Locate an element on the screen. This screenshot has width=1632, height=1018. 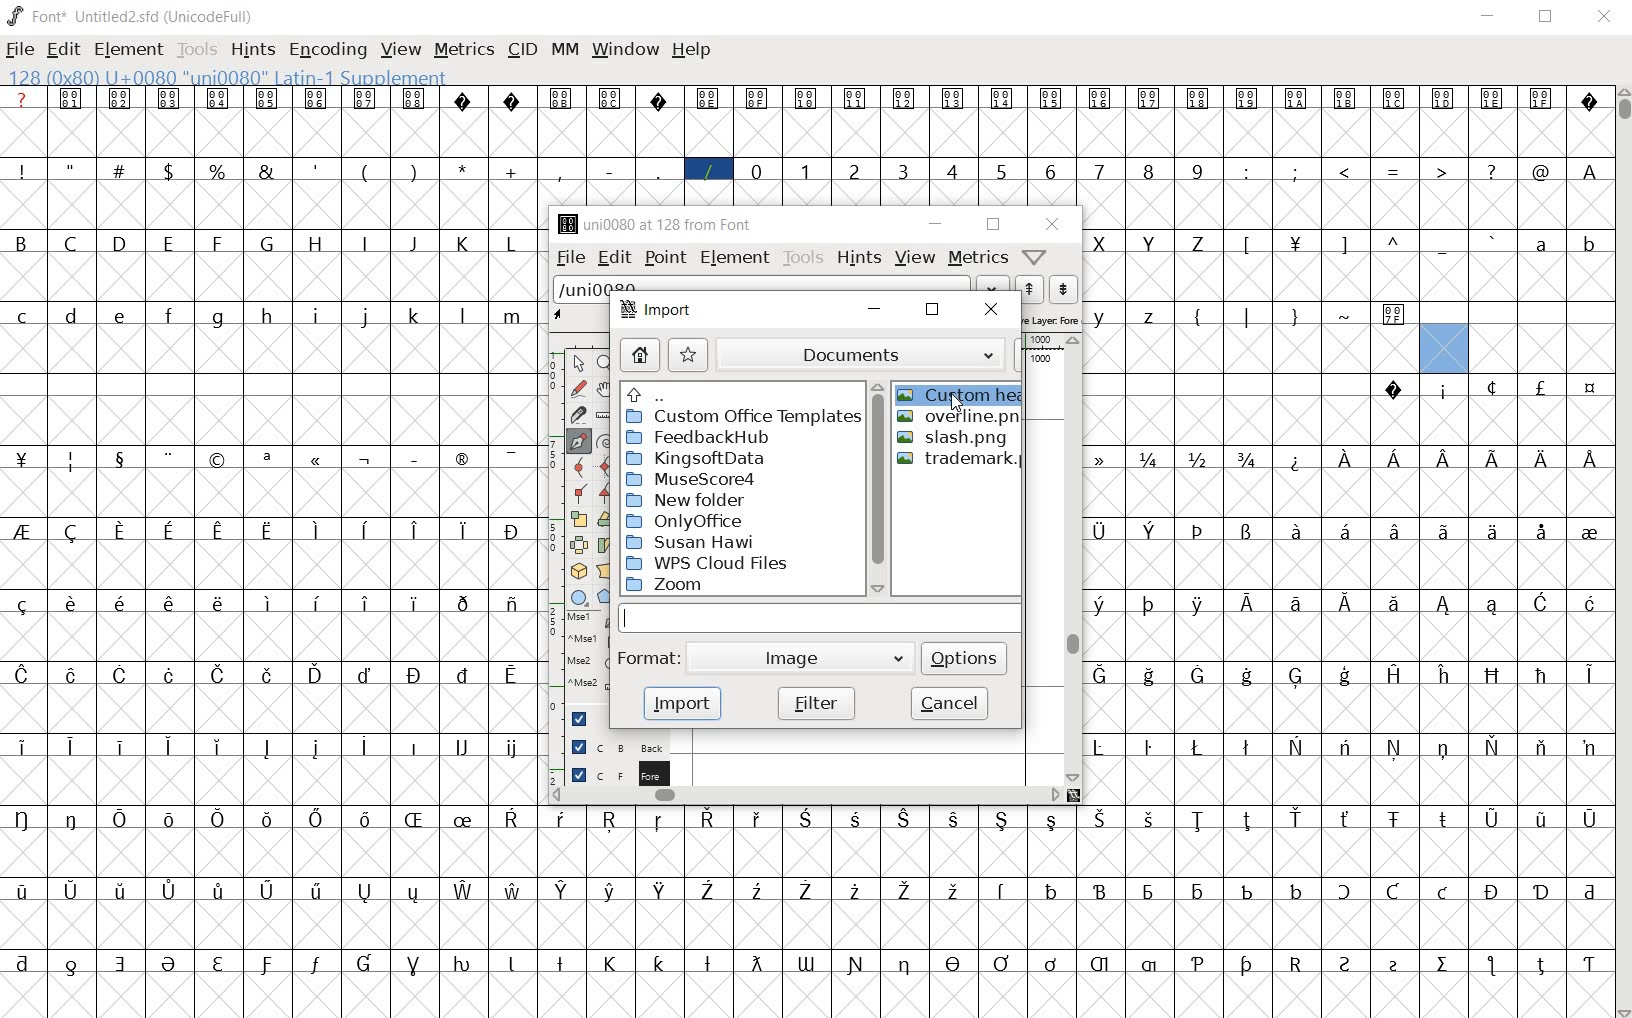
RESTORE is located at coordinates (1550, 19).